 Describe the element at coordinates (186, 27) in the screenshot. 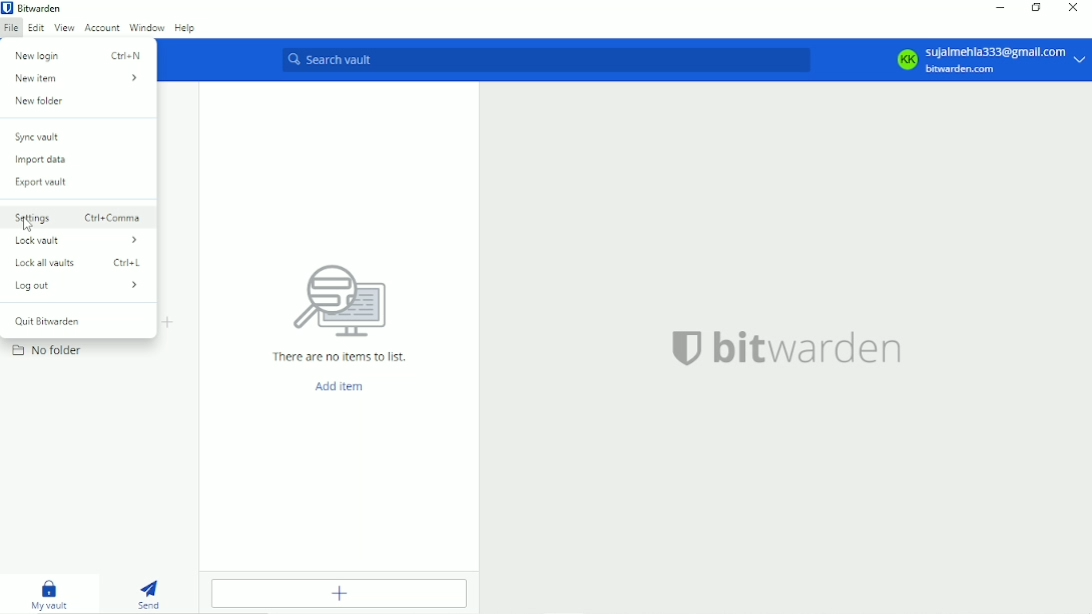

I see `Help` at that location.